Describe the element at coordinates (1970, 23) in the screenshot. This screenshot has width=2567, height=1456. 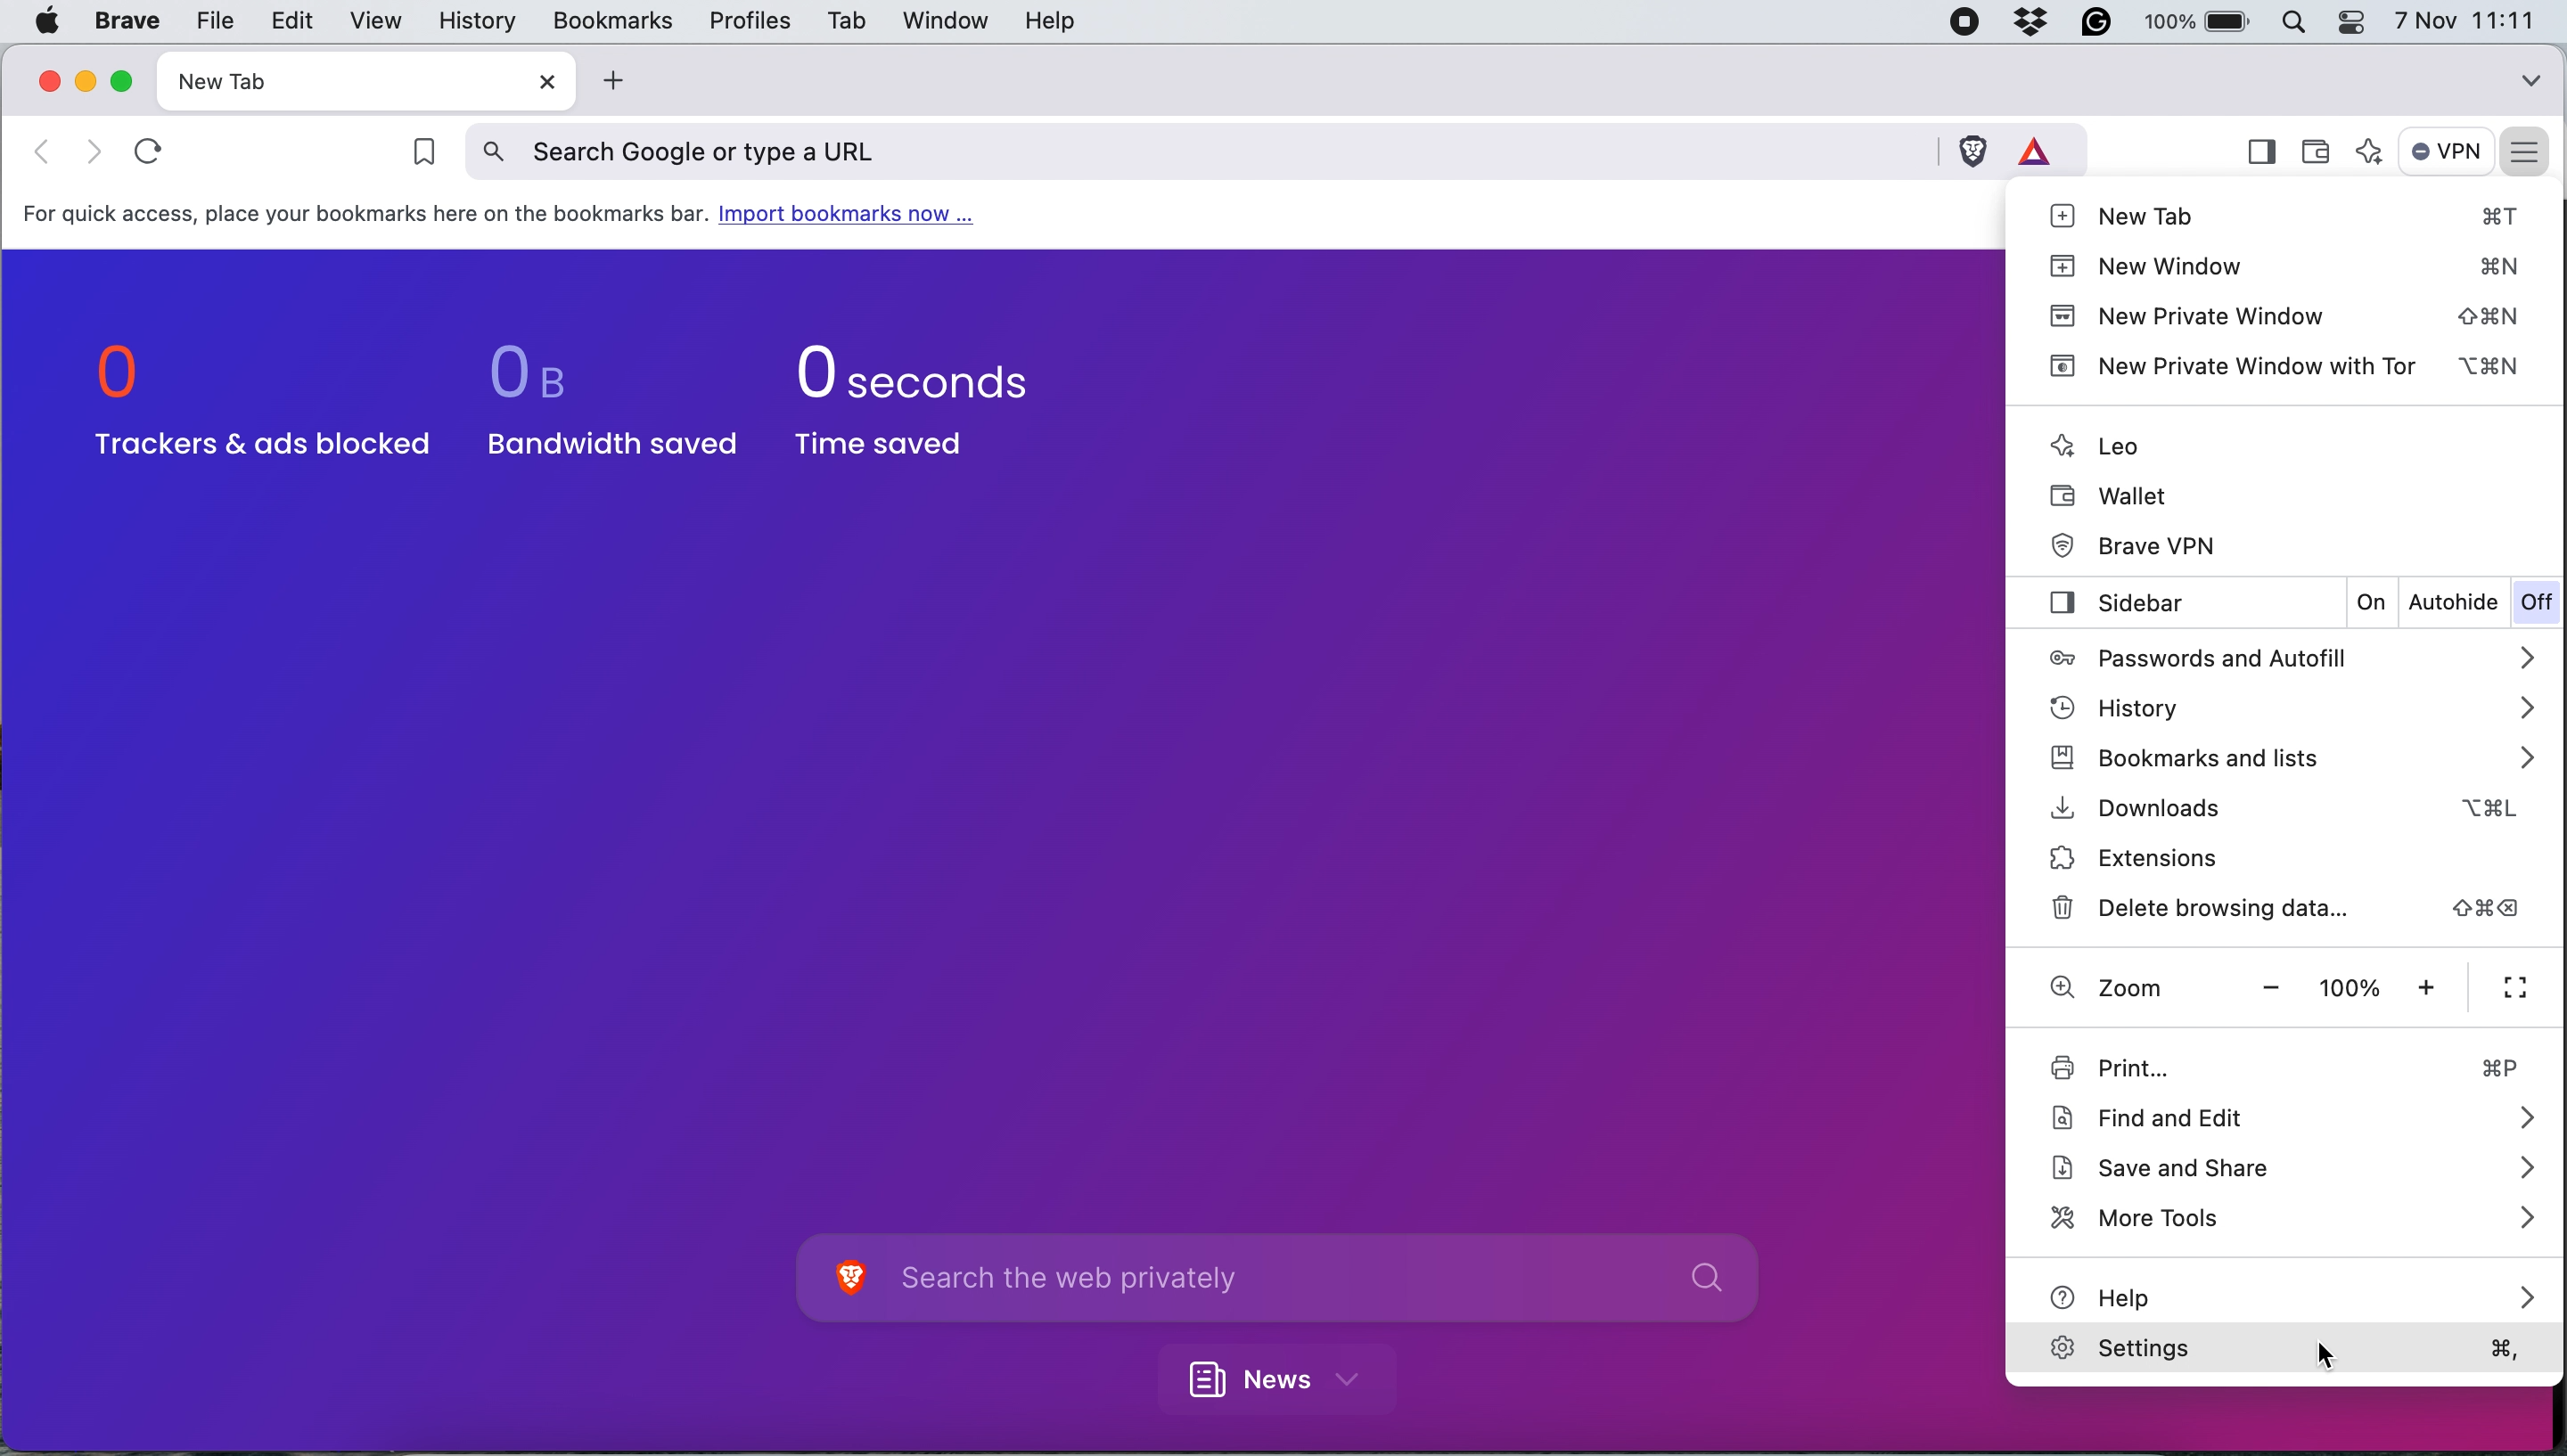
I see `screen recorder` at that location.